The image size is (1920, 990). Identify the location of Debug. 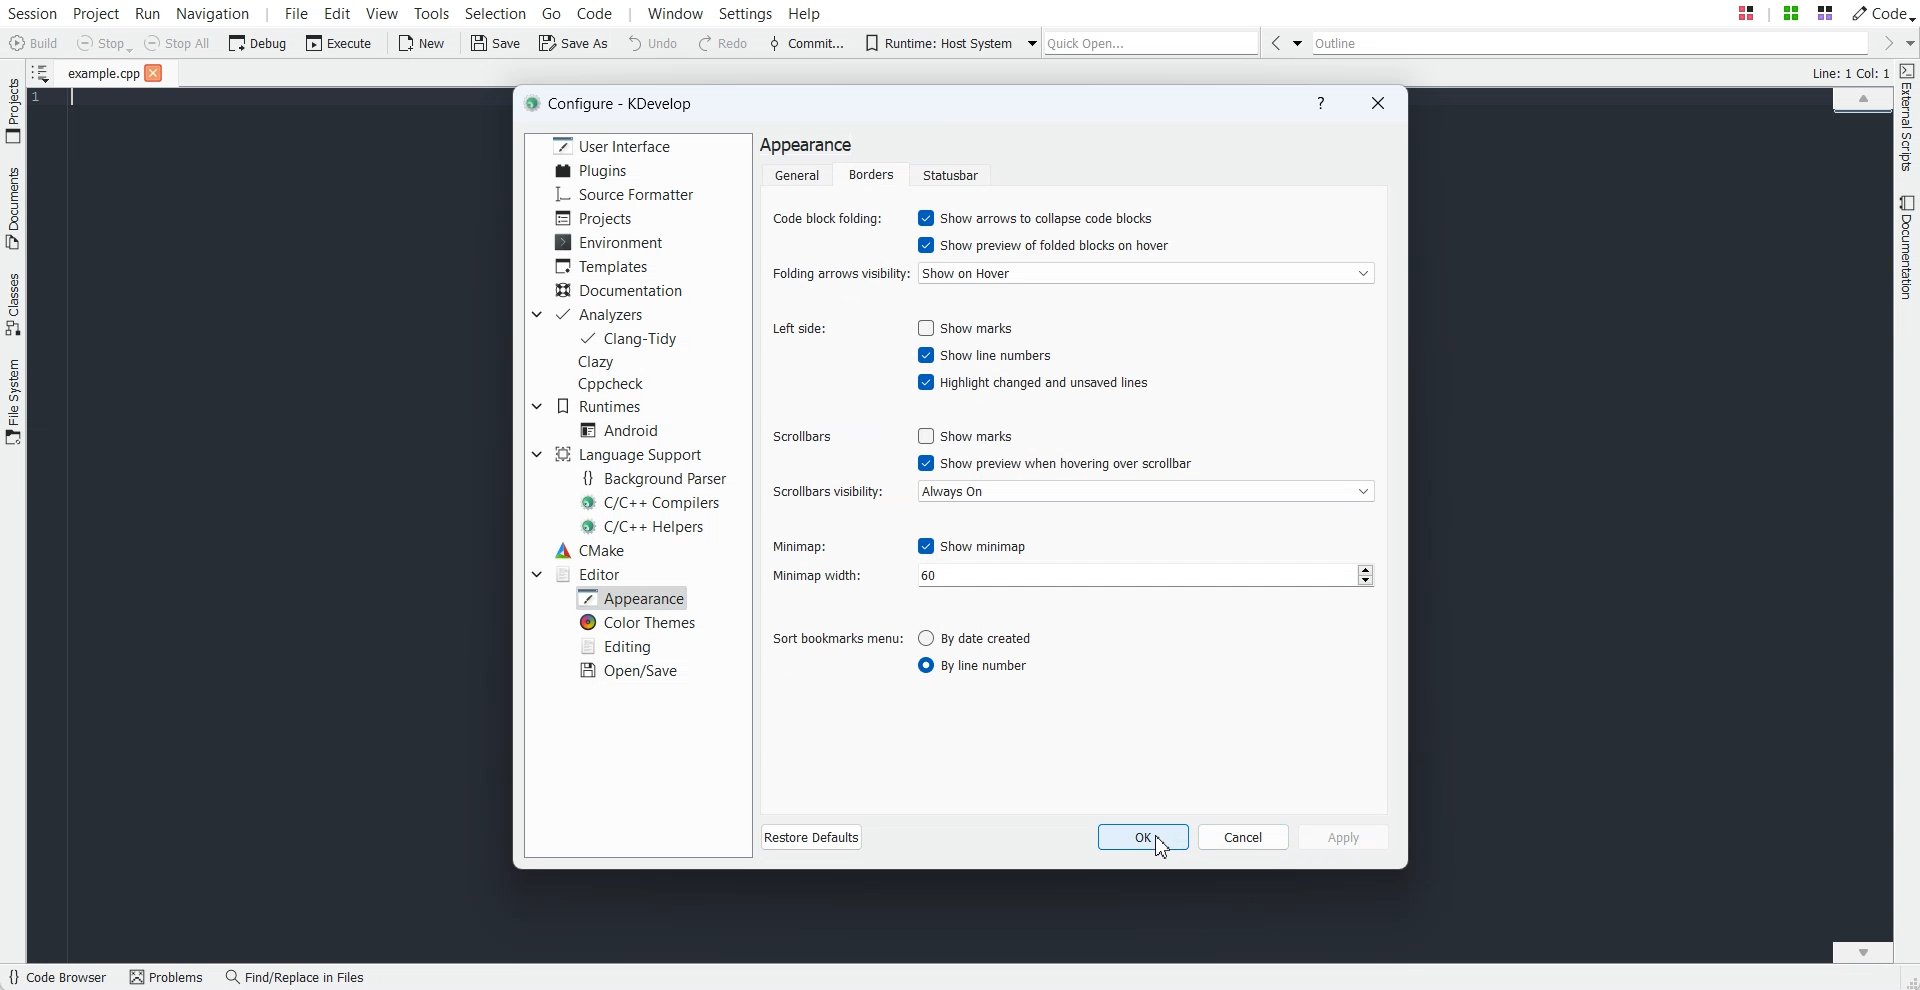
(257, 43).